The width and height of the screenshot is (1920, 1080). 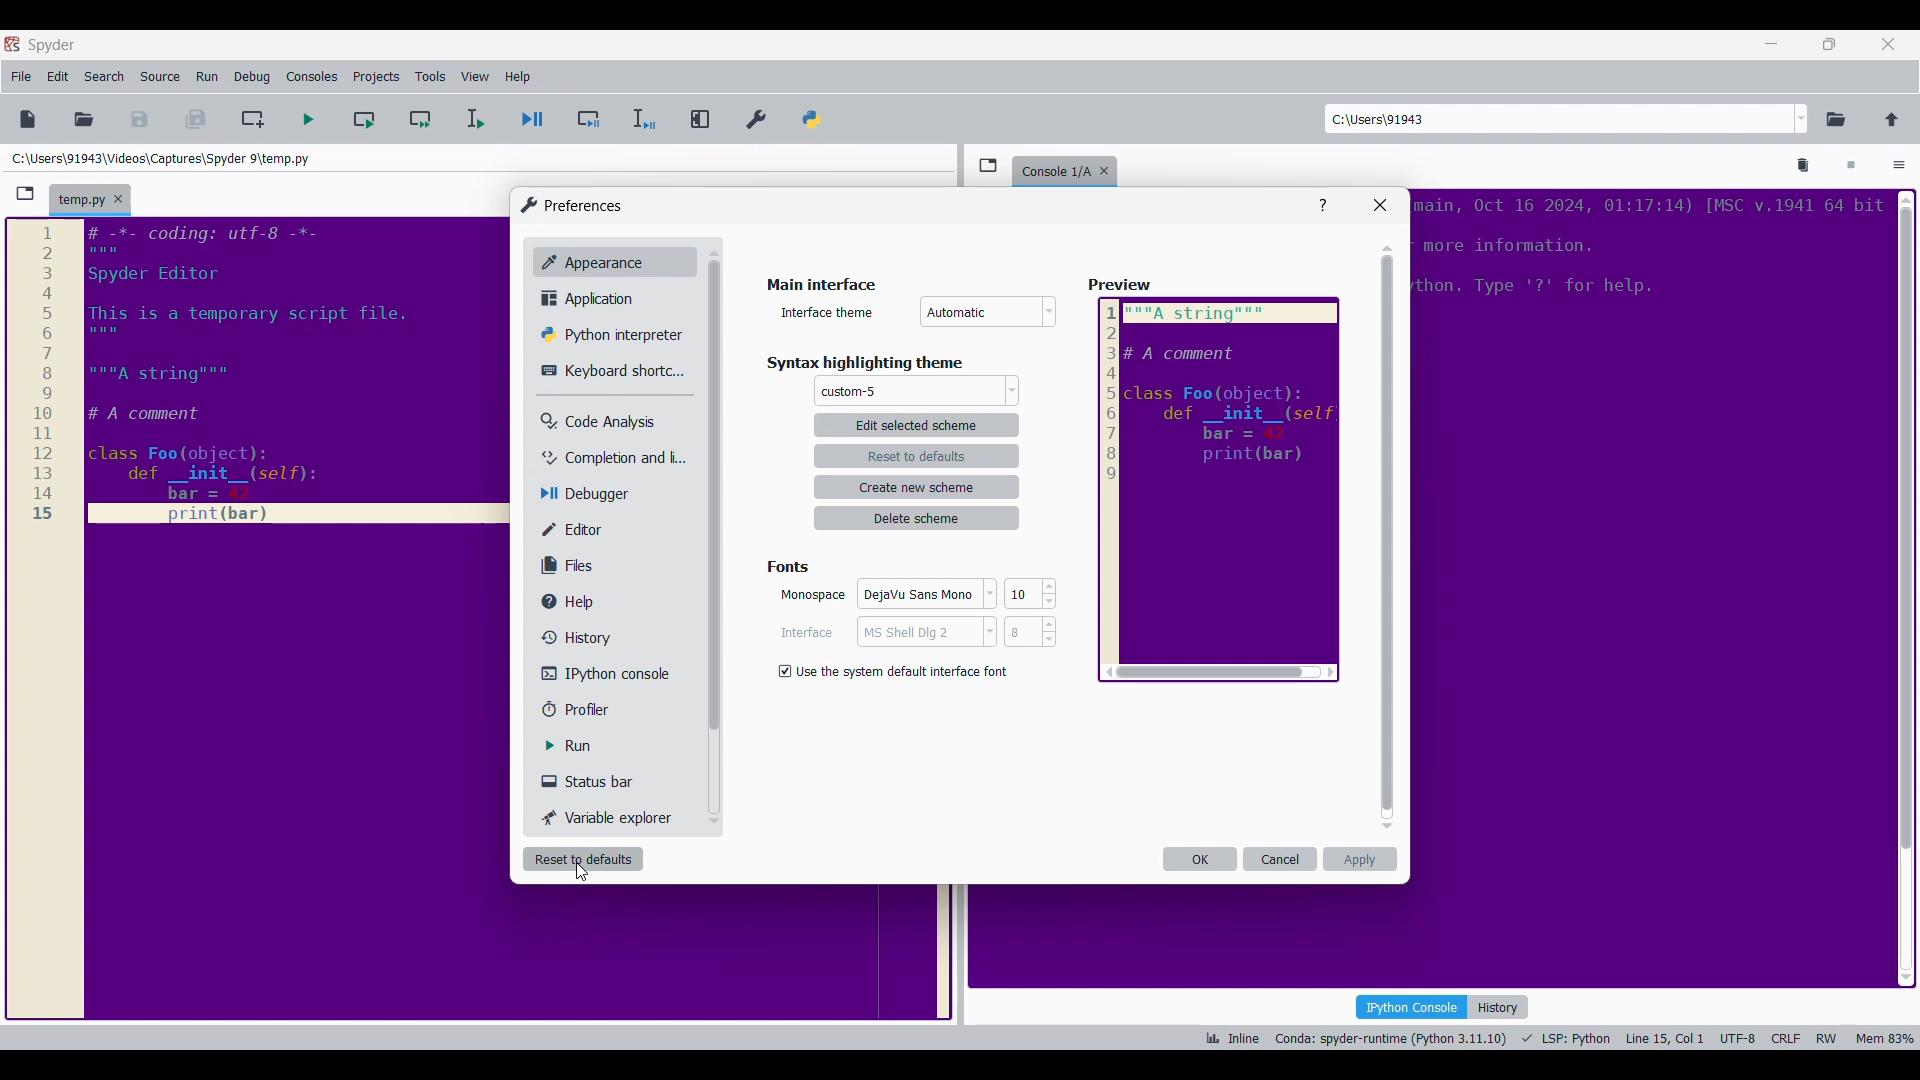 I want to click on Run file, so click(x=309, y=119).